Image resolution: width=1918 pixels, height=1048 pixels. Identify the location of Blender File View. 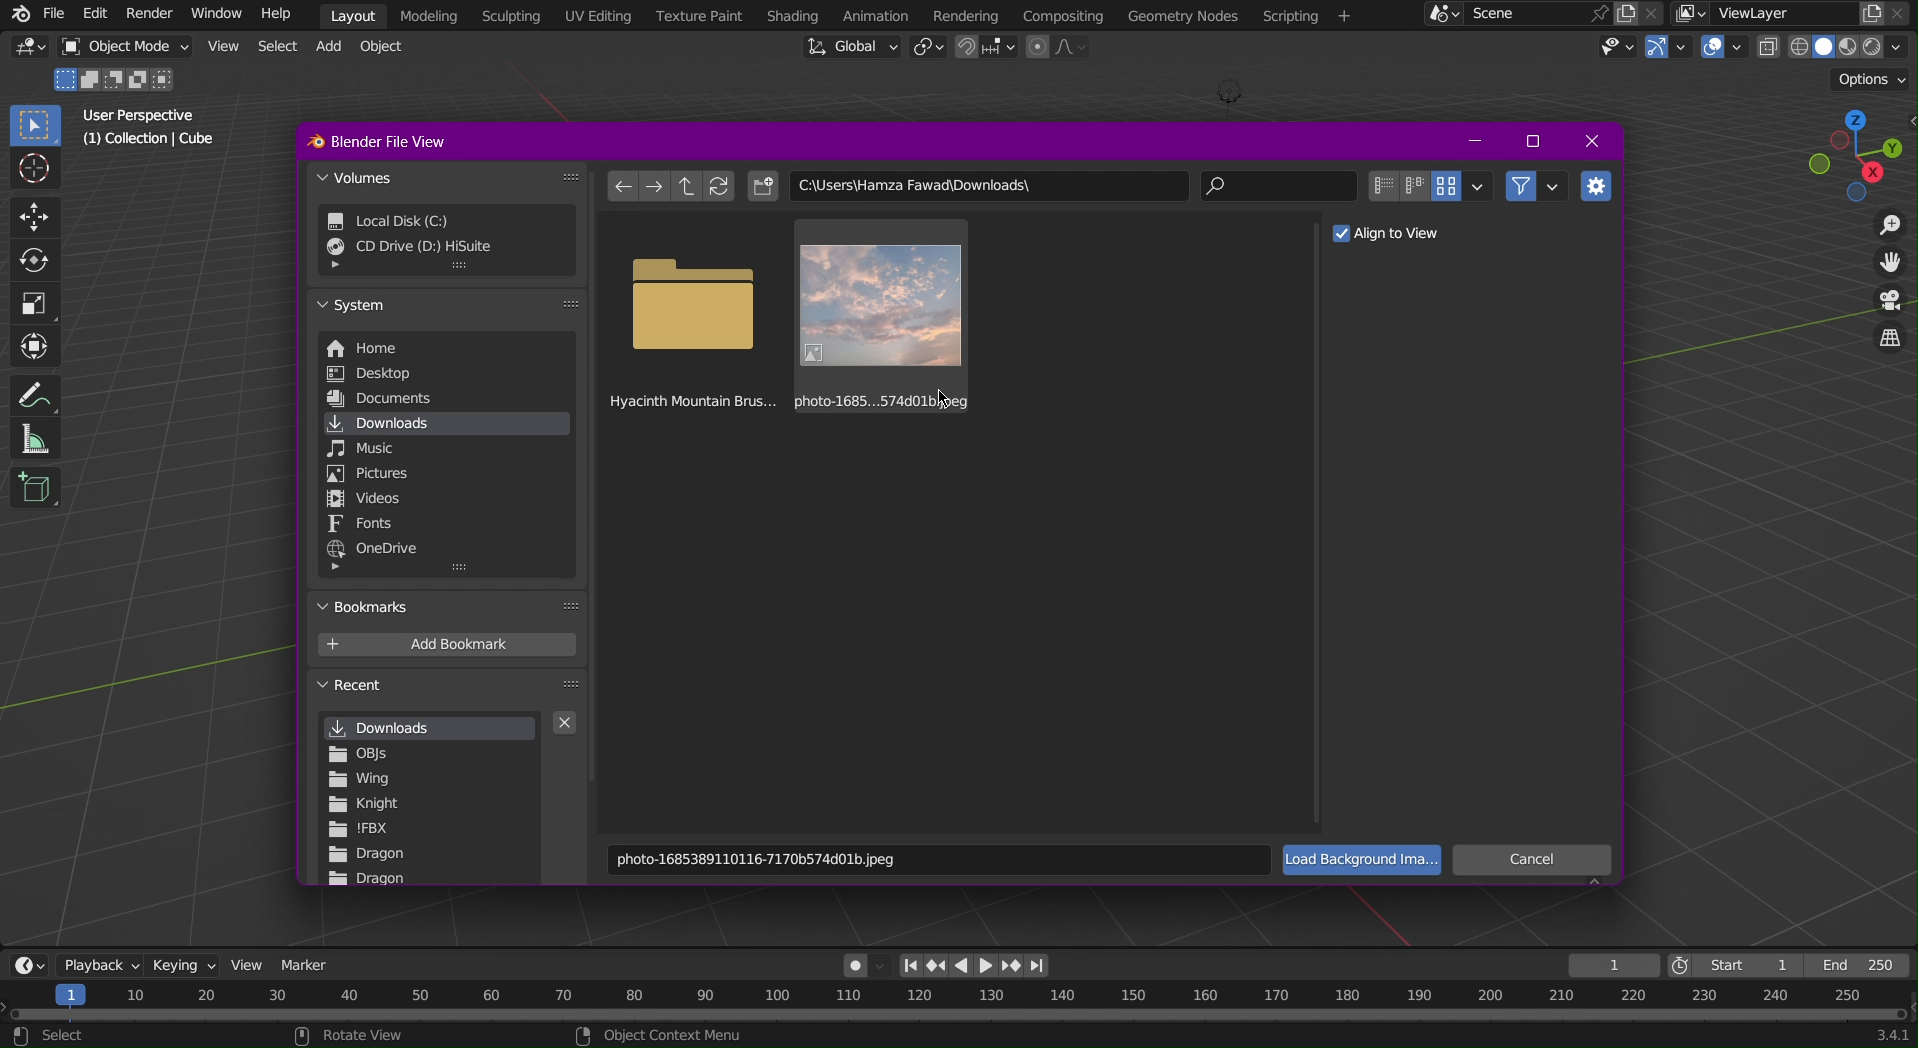
(400, 137).